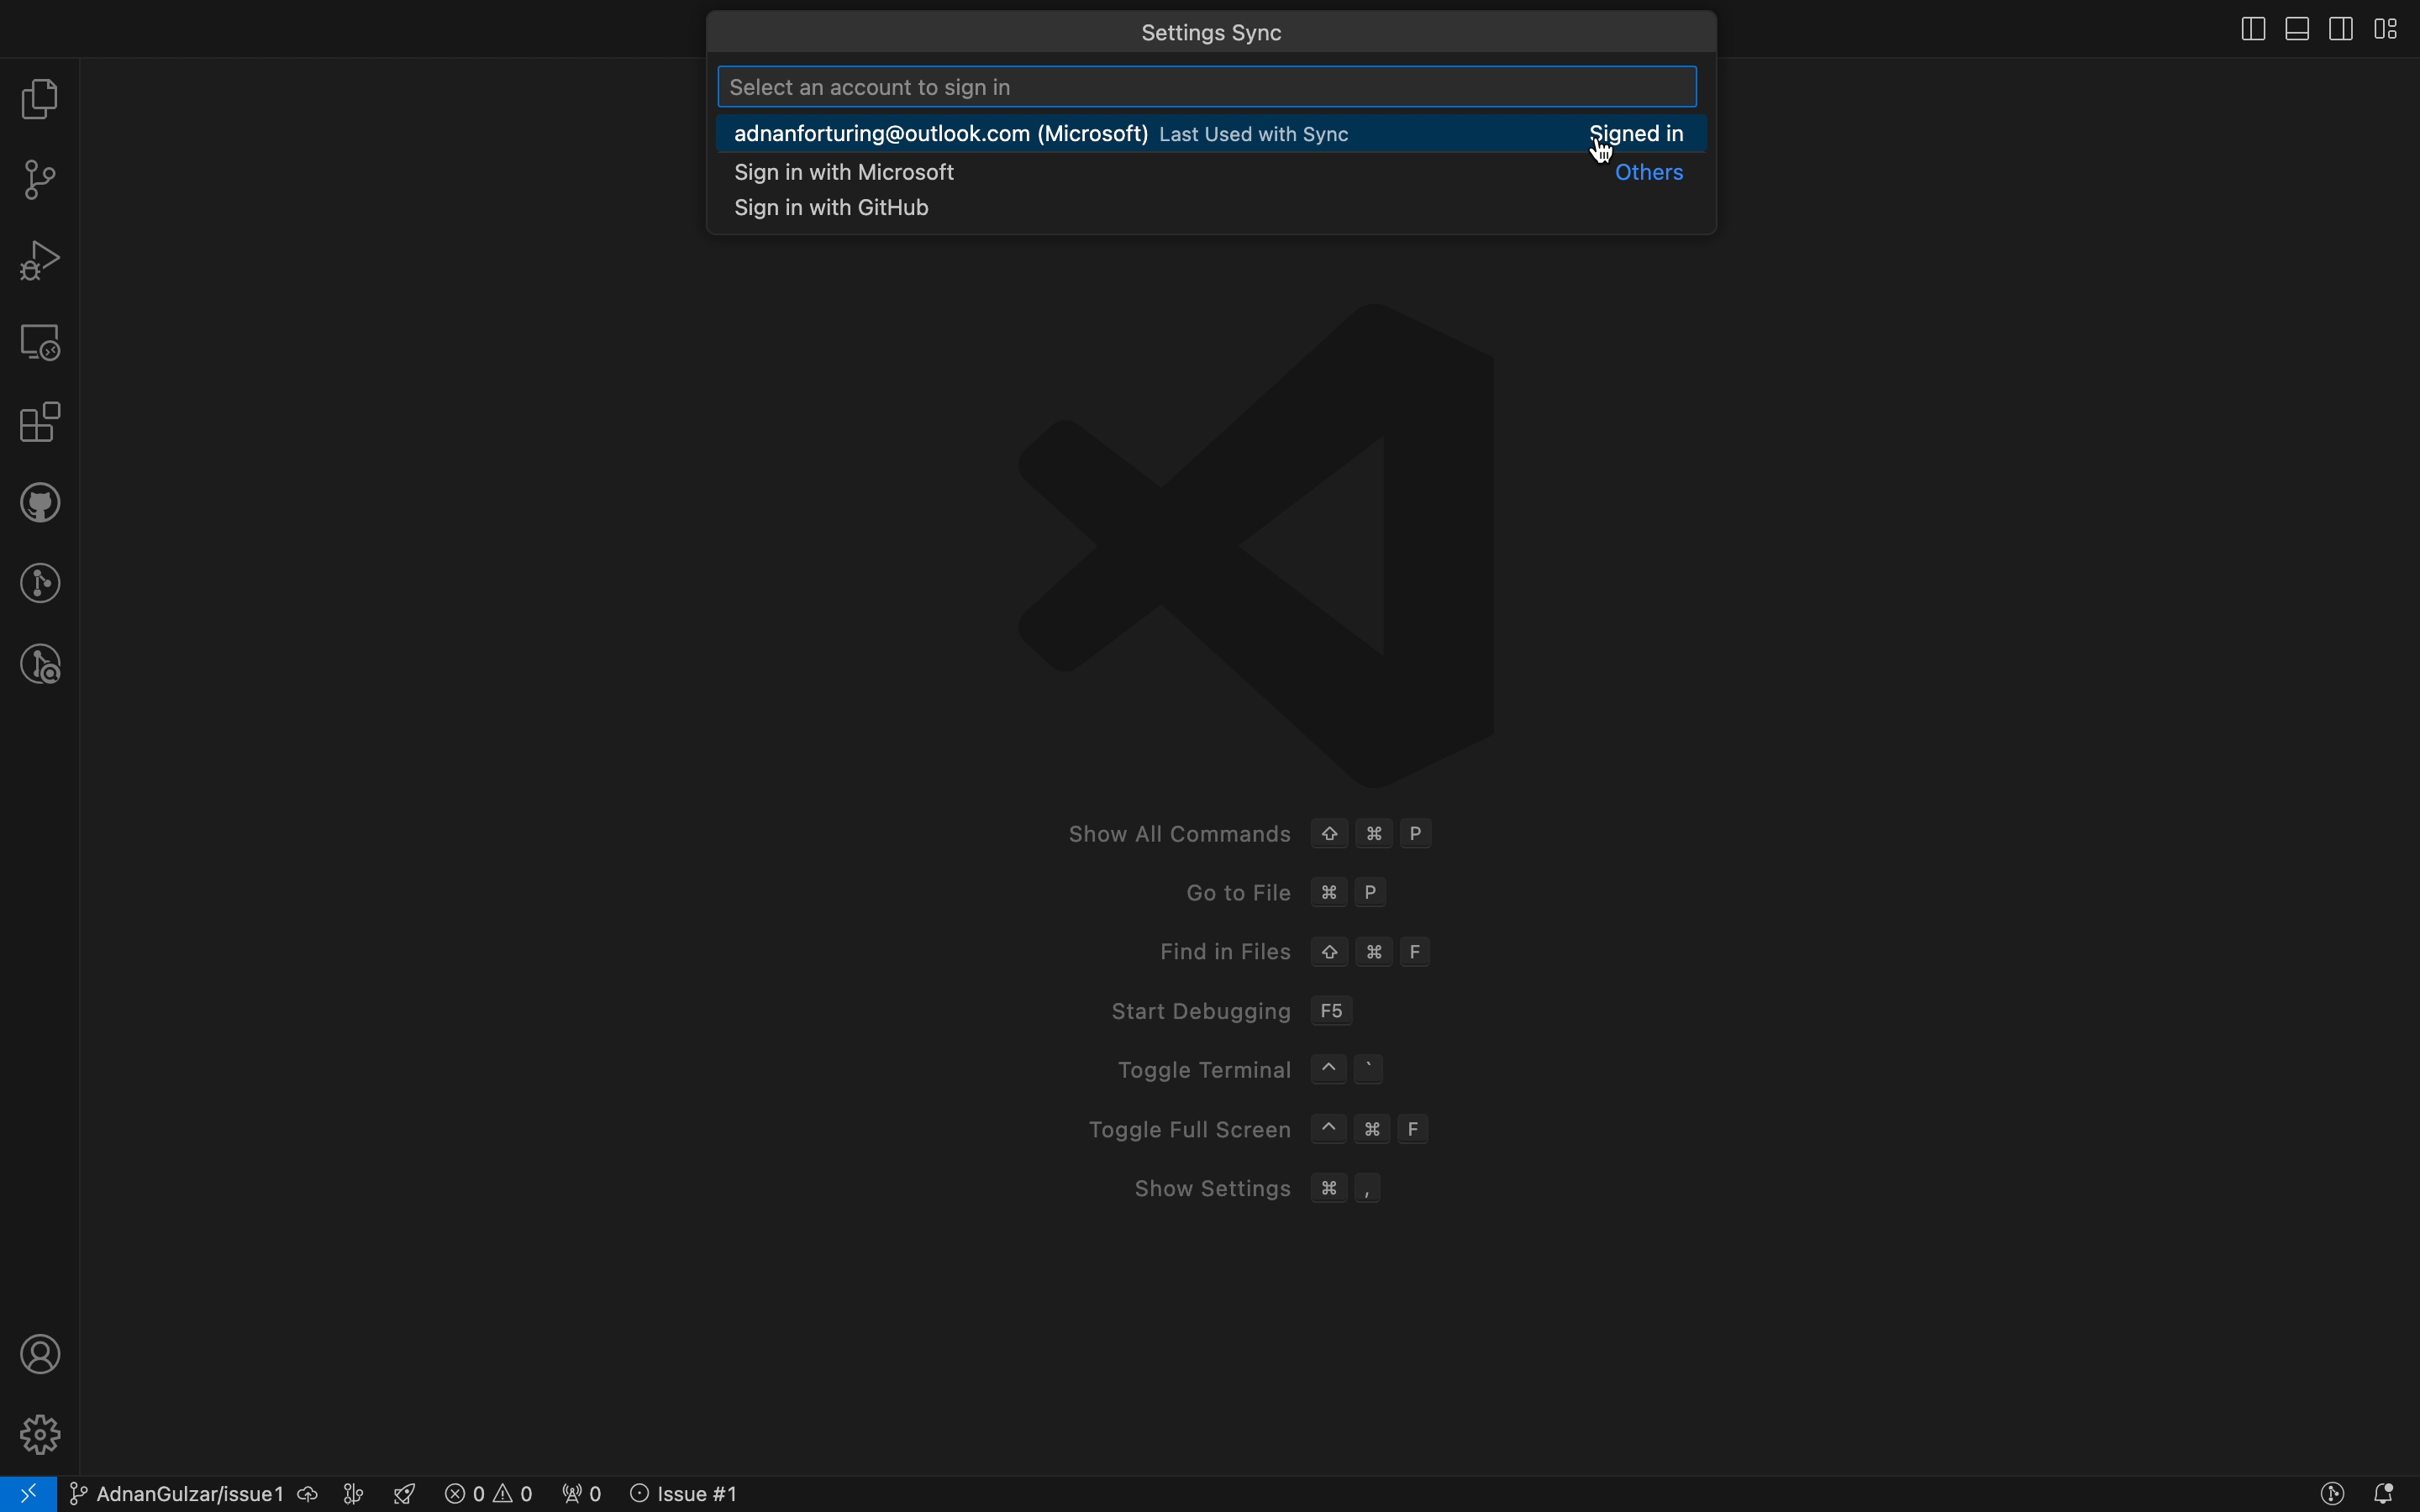  Describe the element at coordinates (1604, 154) in the screenshot. I see `cursor` at that location.